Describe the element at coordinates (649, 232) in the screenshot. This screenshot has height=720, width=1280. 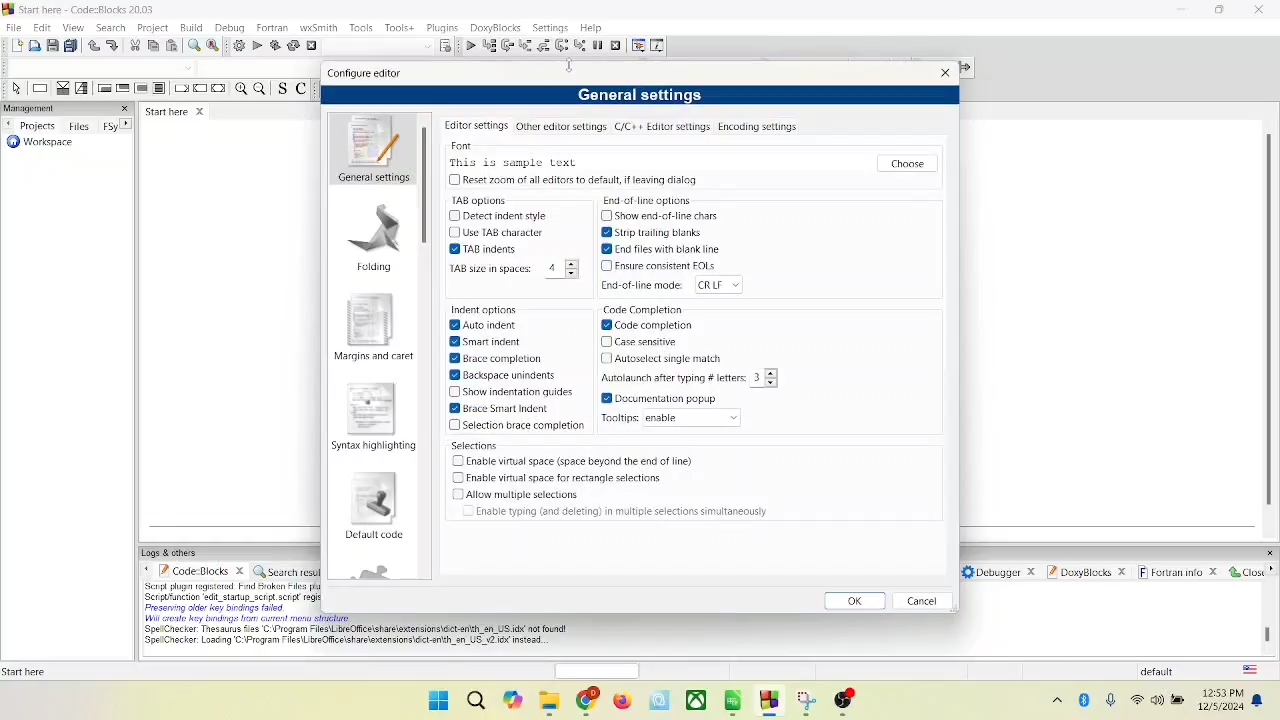
I see `strip trailing blanks` at that location.